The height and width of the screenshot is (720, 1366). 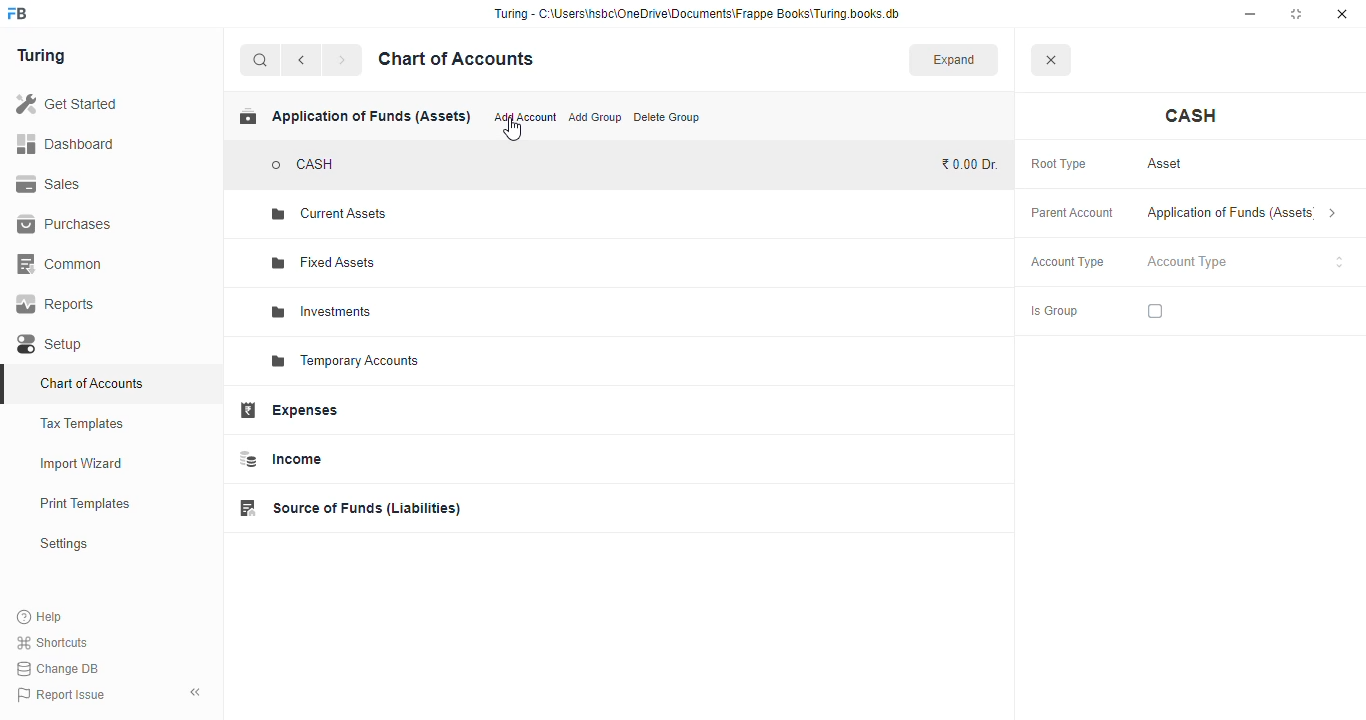 What do you see at coordinates (196, 692) in the screenshot?
I see `toggle sidebar` at bounding box center [196, 692].